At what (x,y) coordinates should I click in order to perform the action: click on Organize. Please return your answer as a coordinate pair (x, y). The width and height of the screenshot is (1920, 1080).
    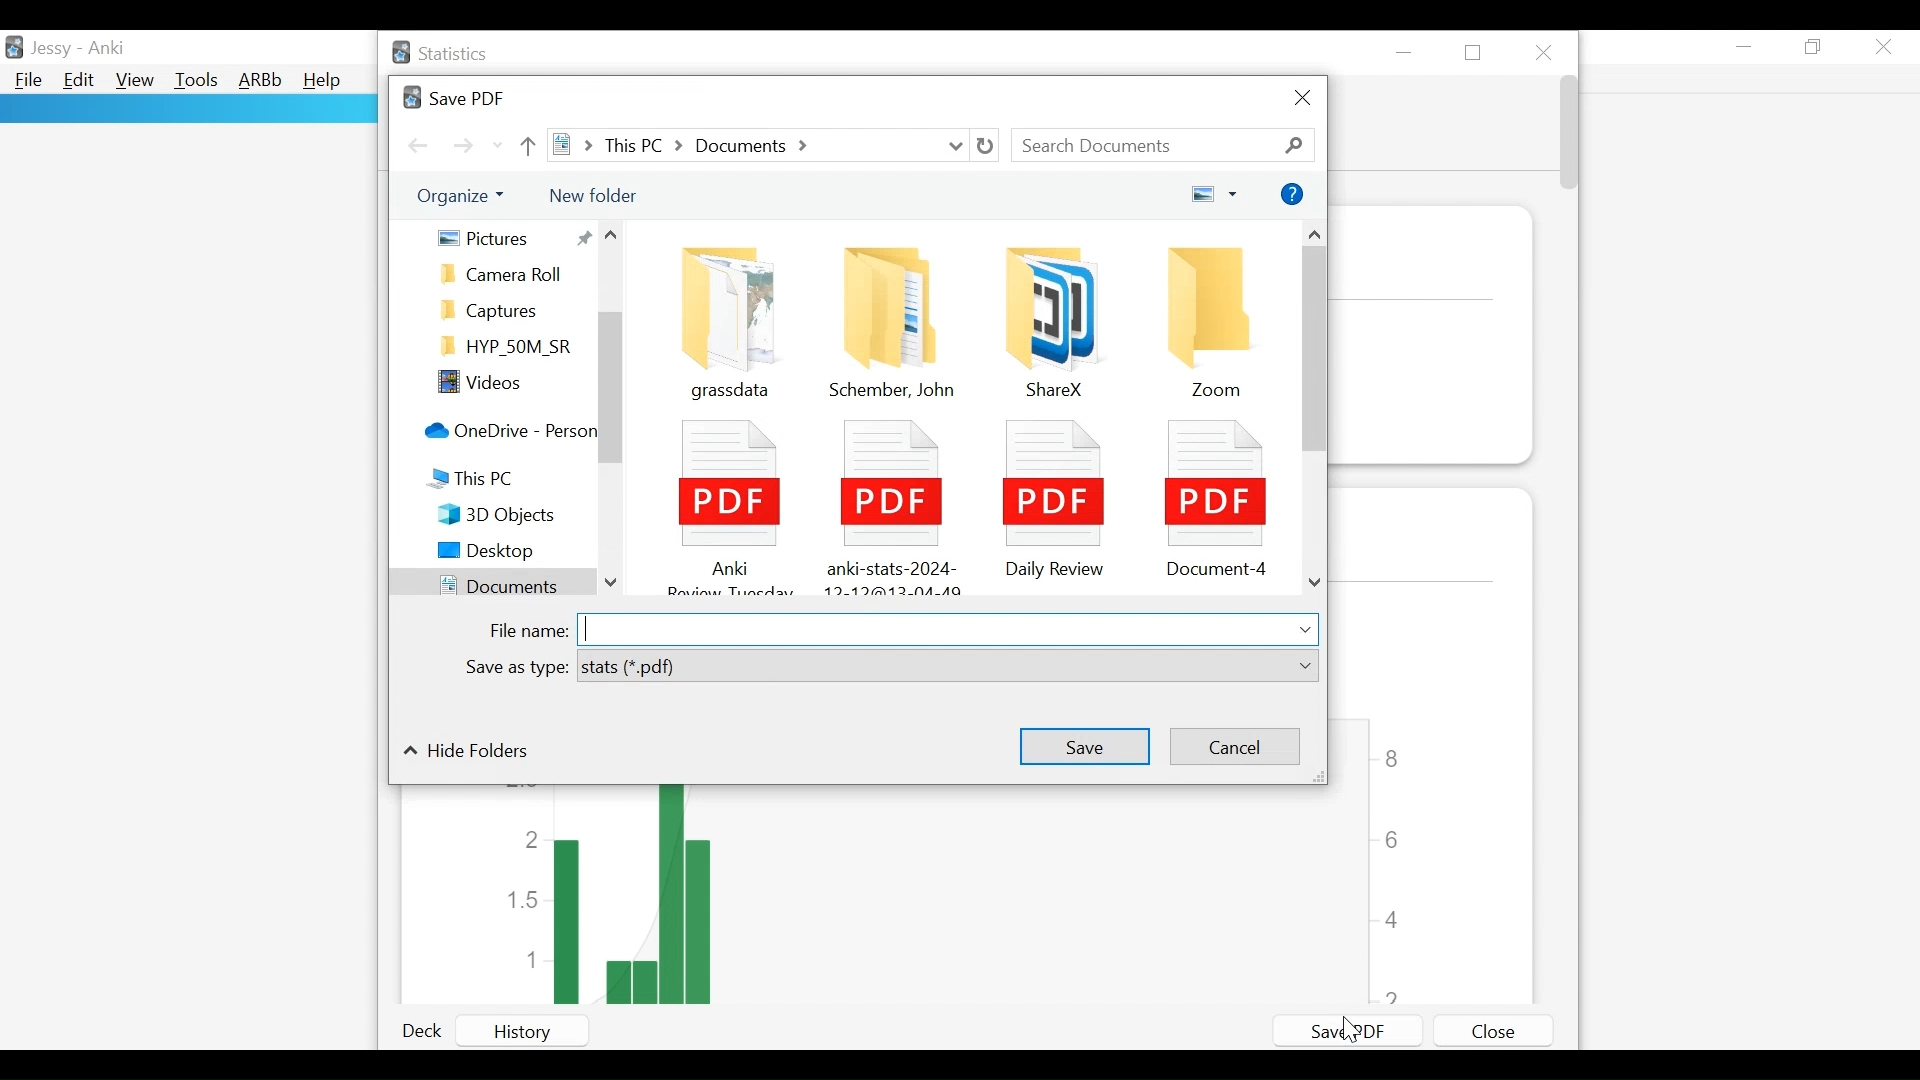
    Looking at the image, I should click on (466, 197).